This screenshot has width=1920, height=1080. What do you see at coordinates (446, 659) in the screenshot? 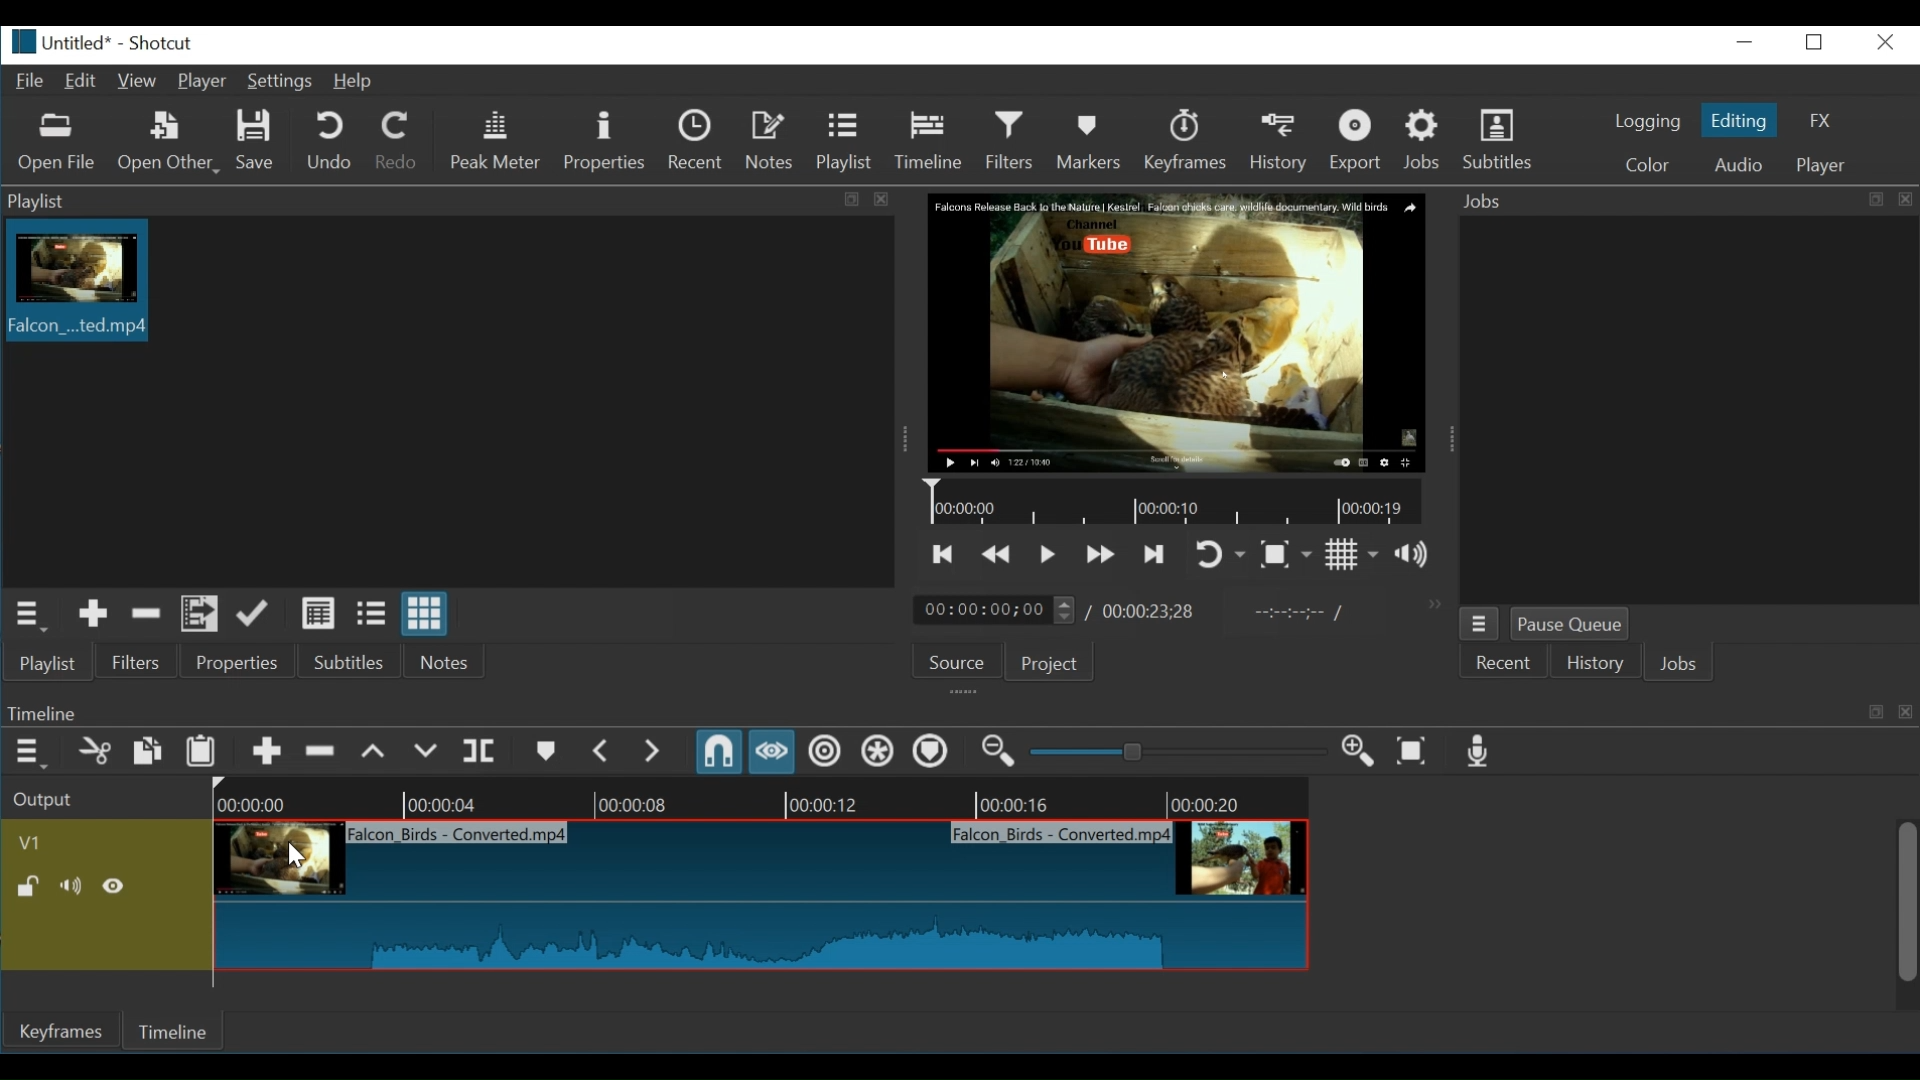
I see `Notes` at bounding box center [446, 659].